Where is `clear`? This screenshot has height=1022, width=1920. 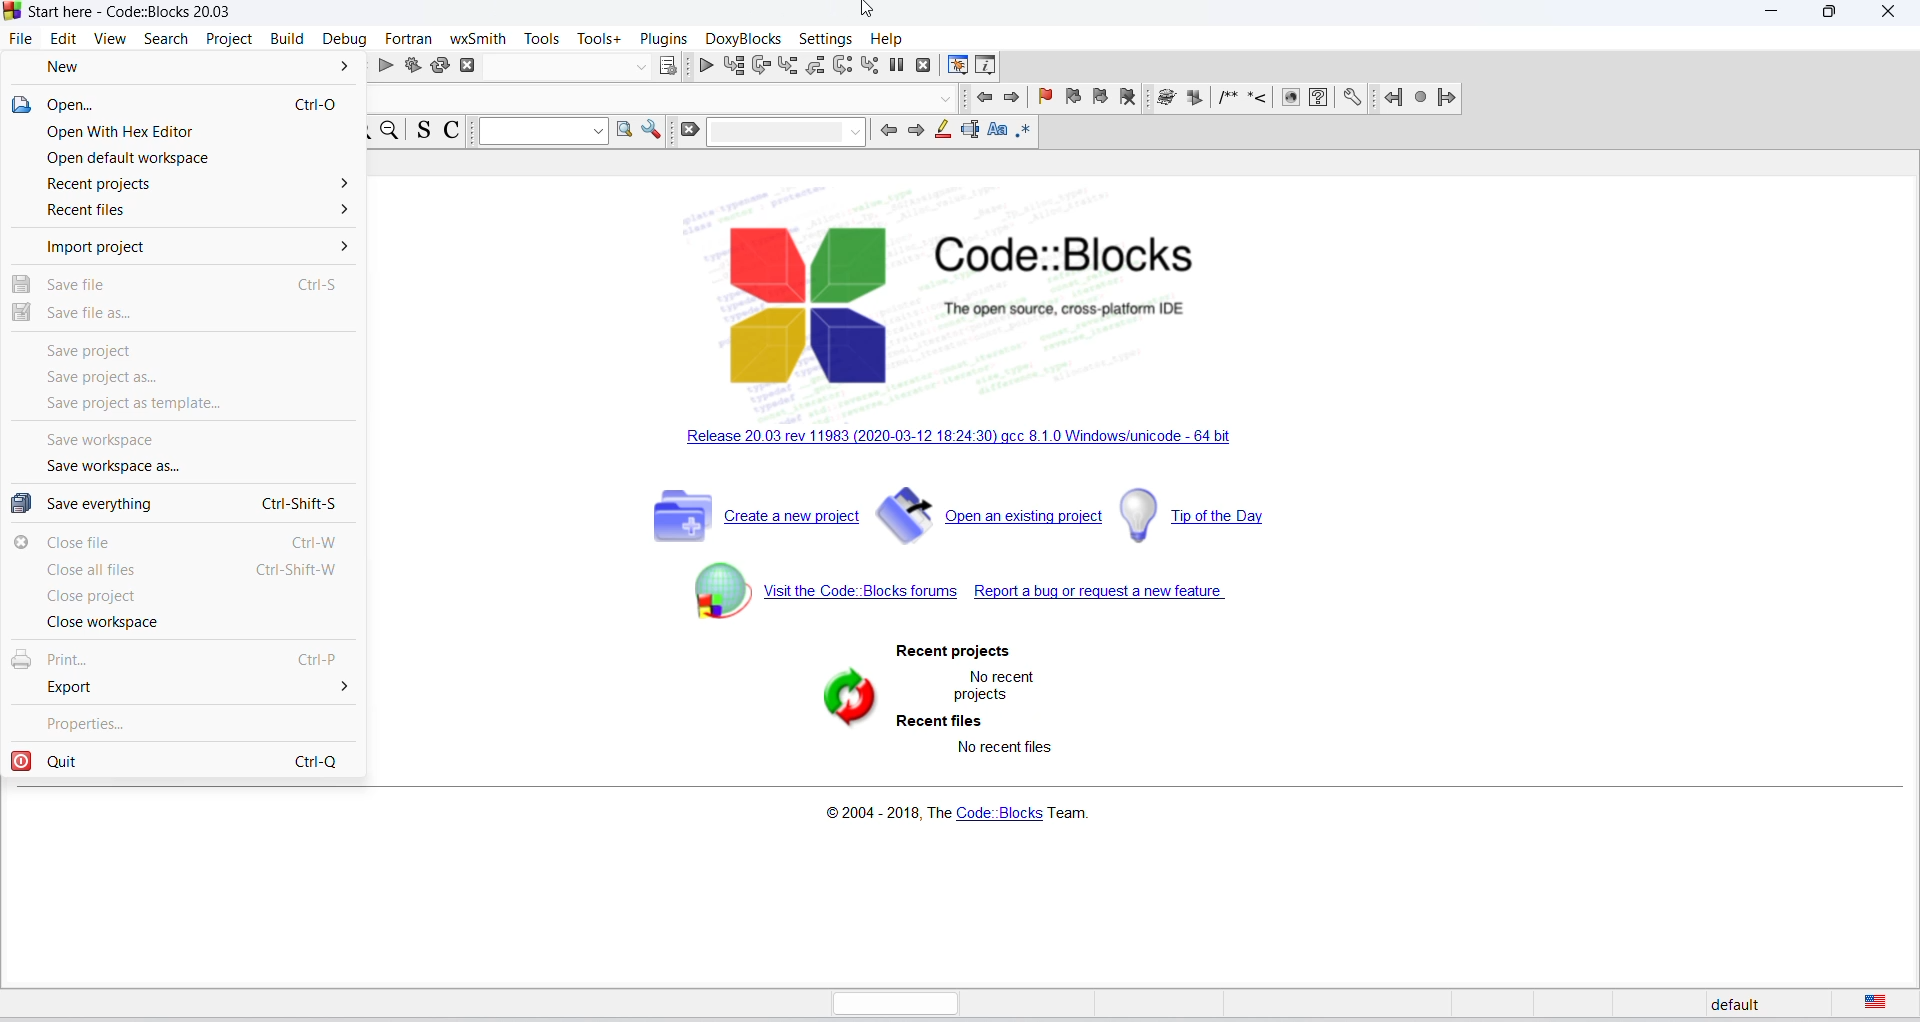
clear is located at coordinates (688, 134).